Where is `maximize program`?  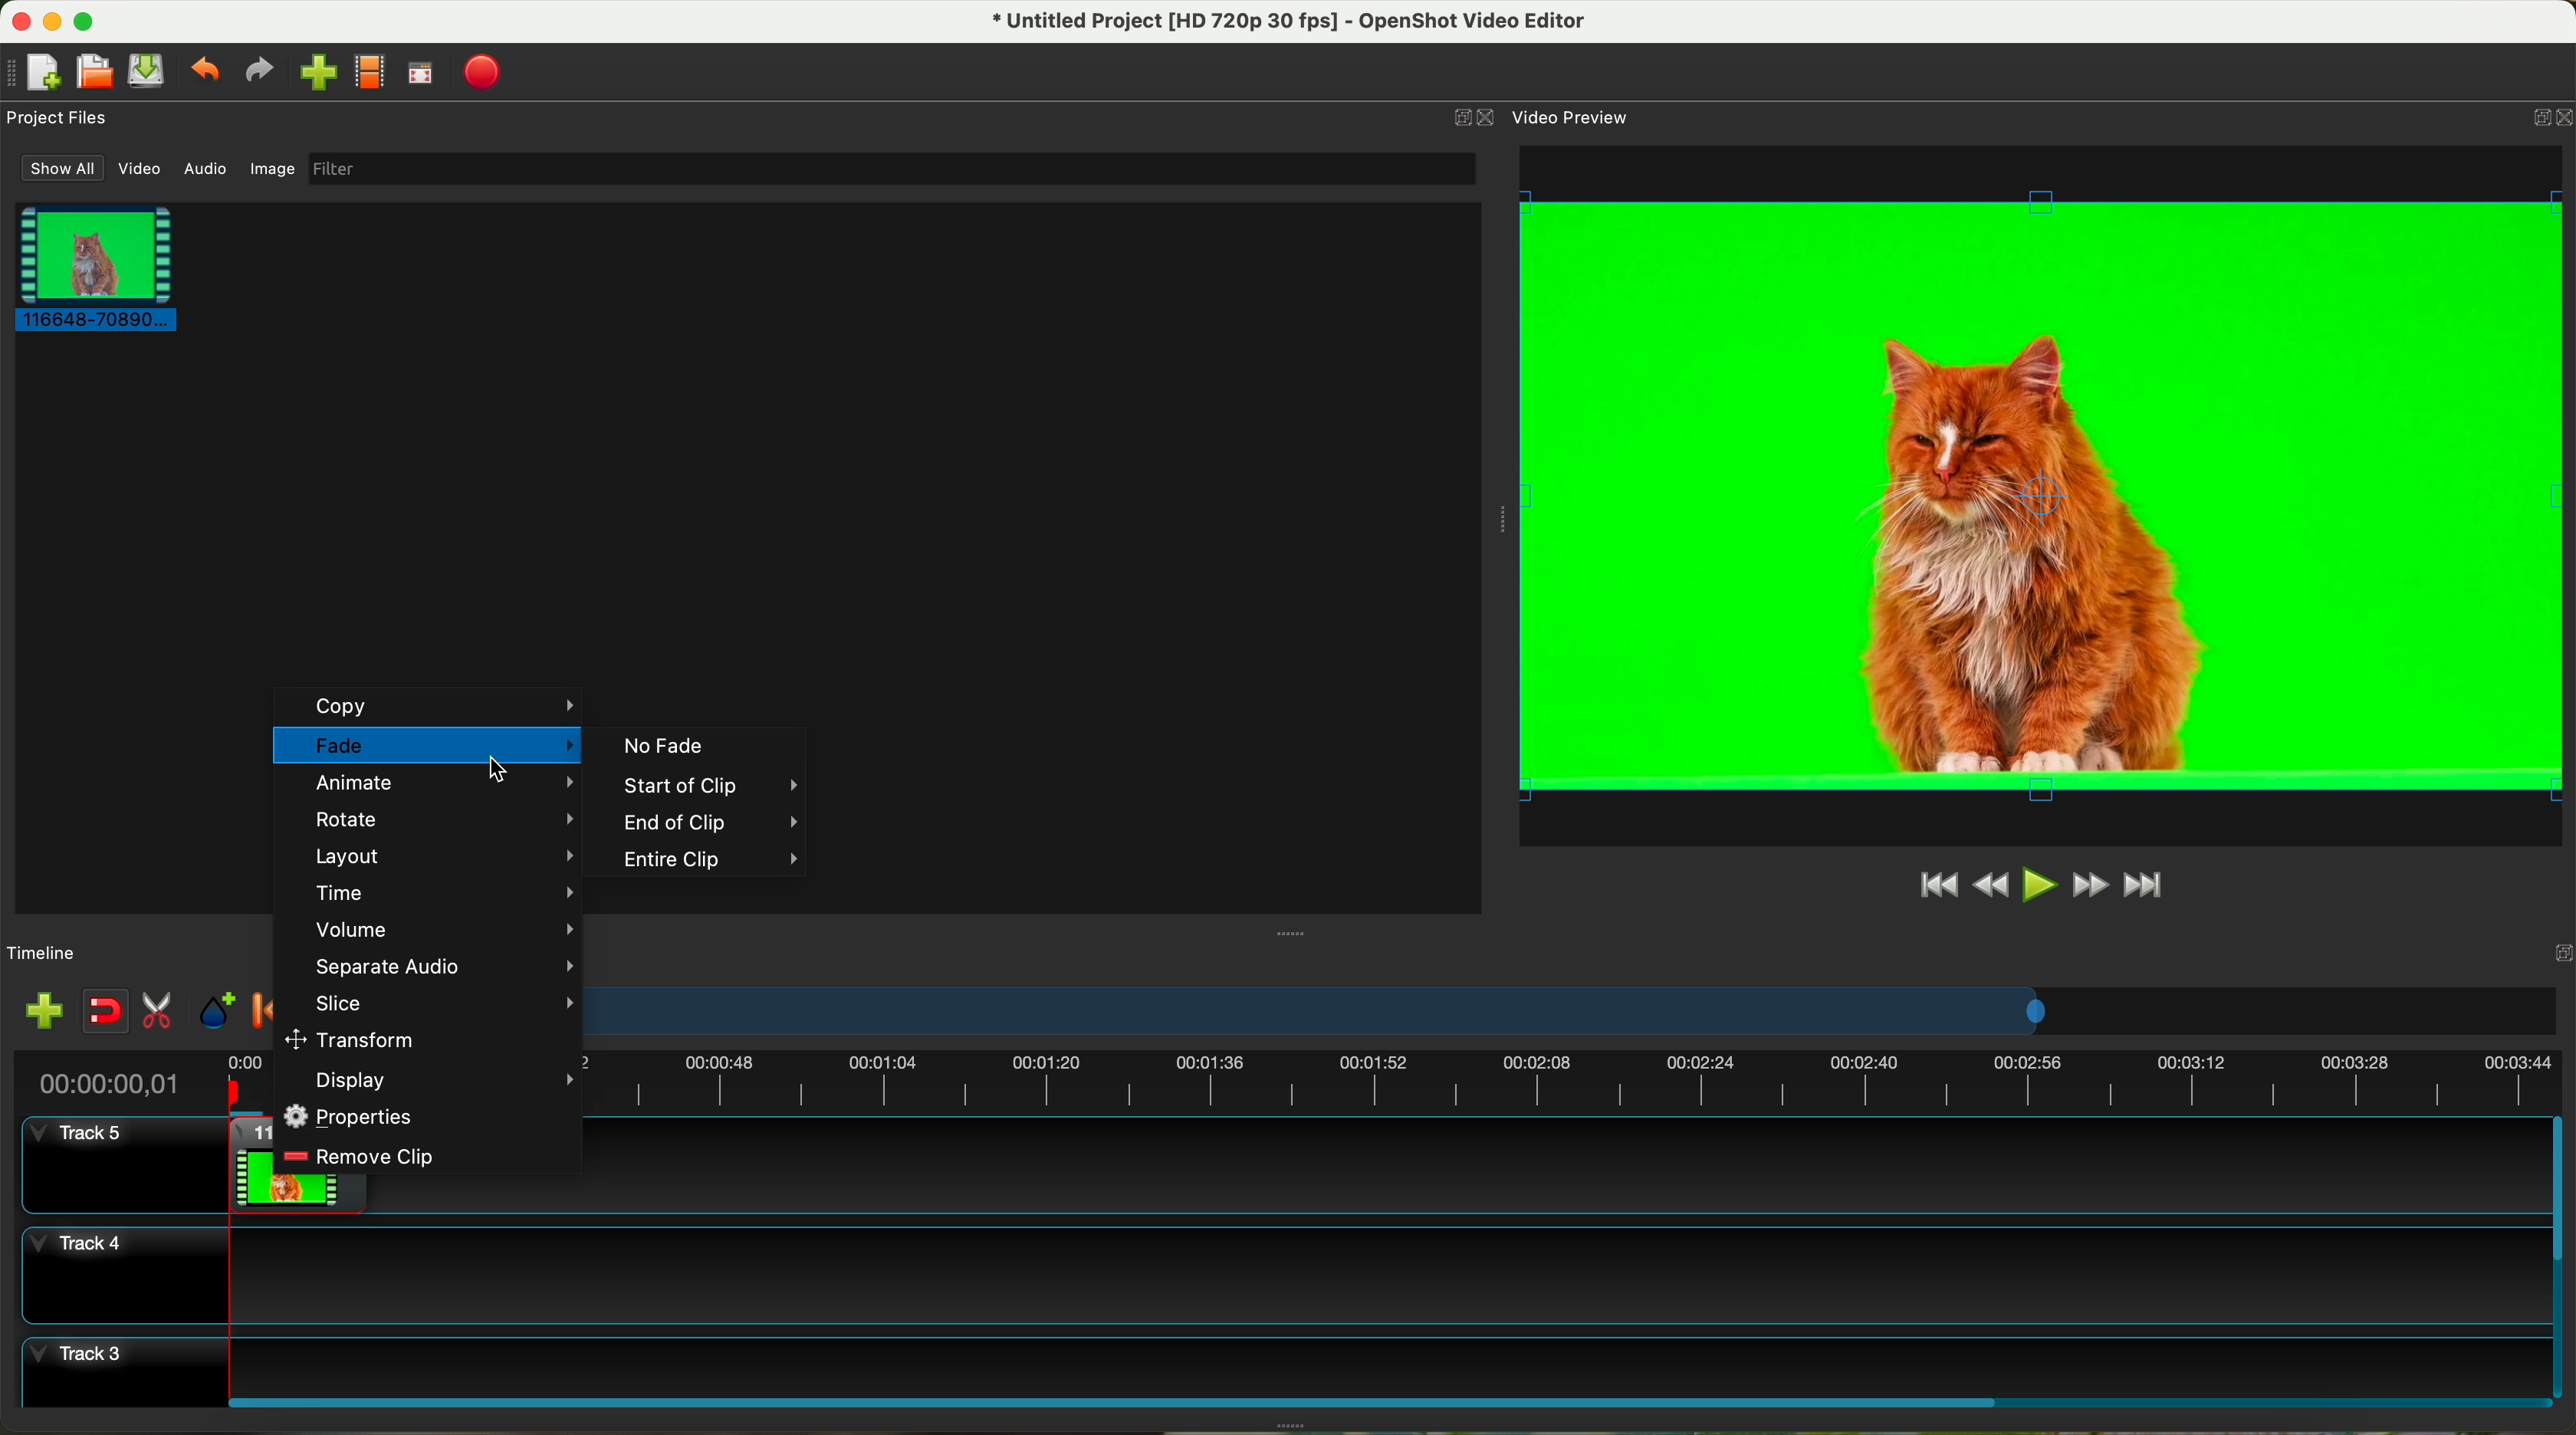
maximize program is located at coordinates (87, 21).